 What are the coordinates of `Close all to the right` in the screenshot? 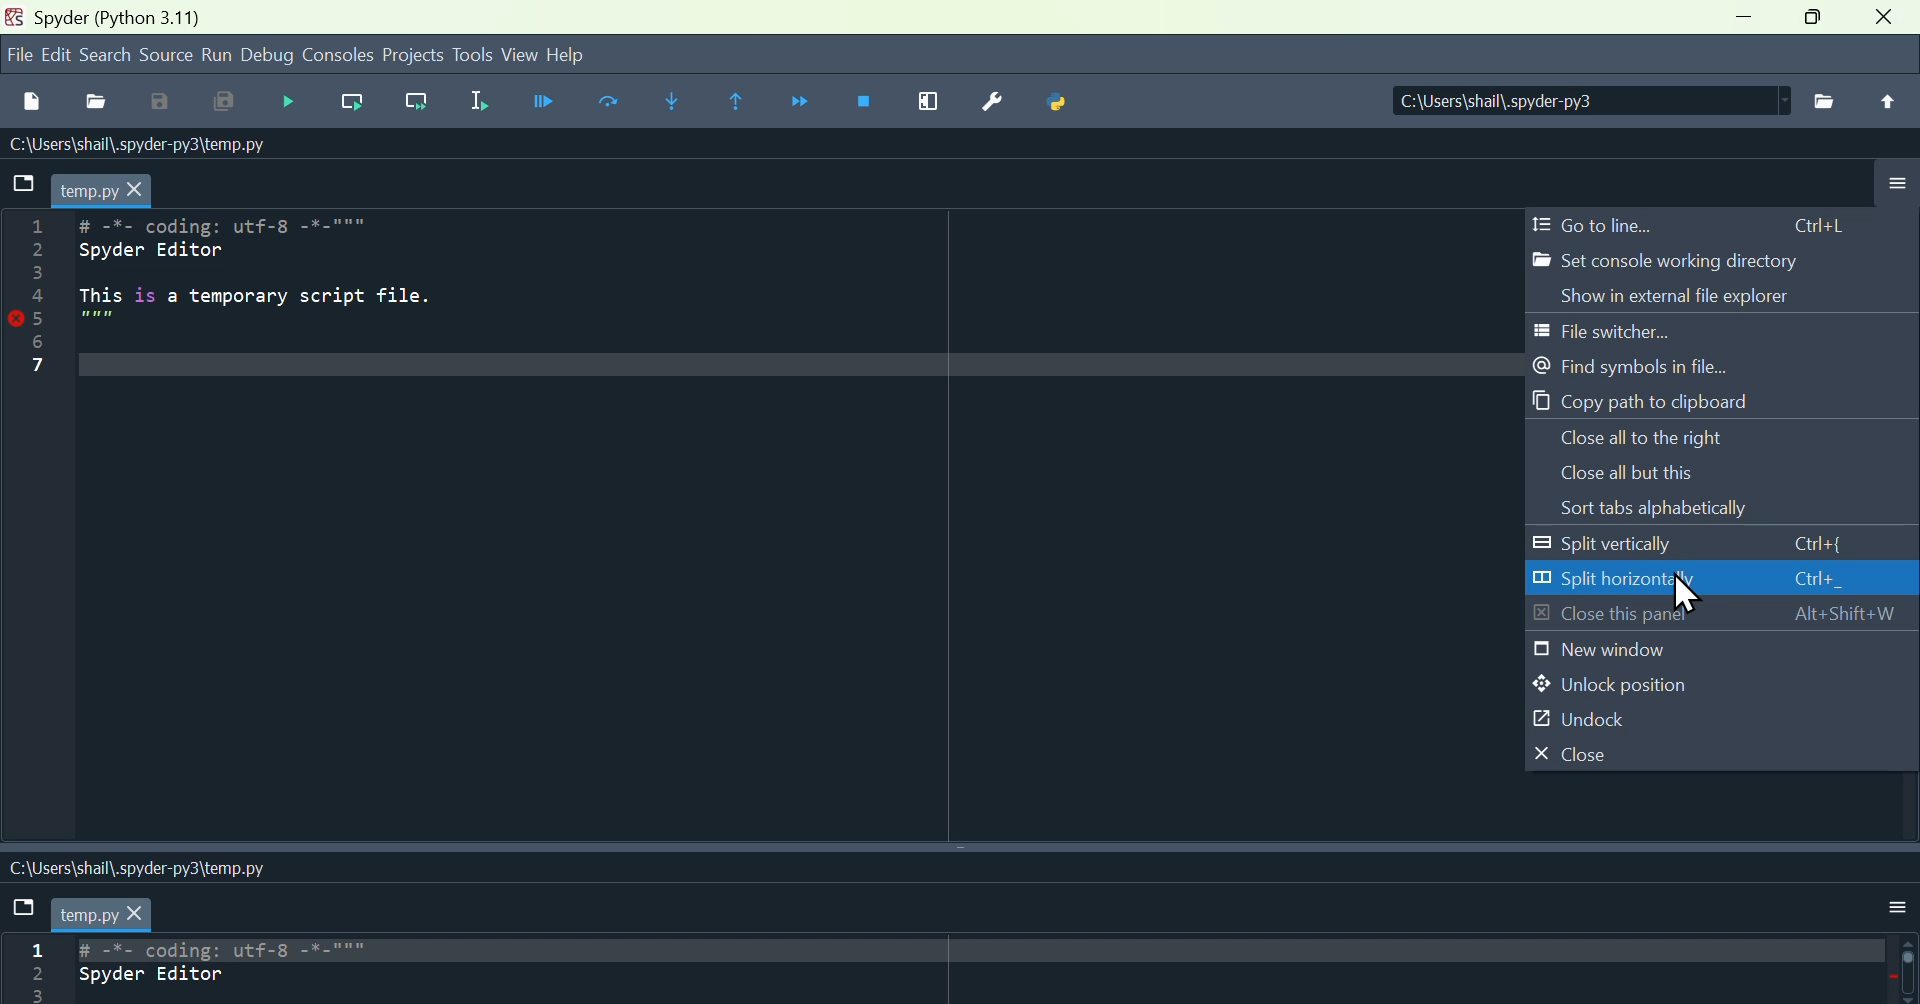 It's located at (1647, 440).